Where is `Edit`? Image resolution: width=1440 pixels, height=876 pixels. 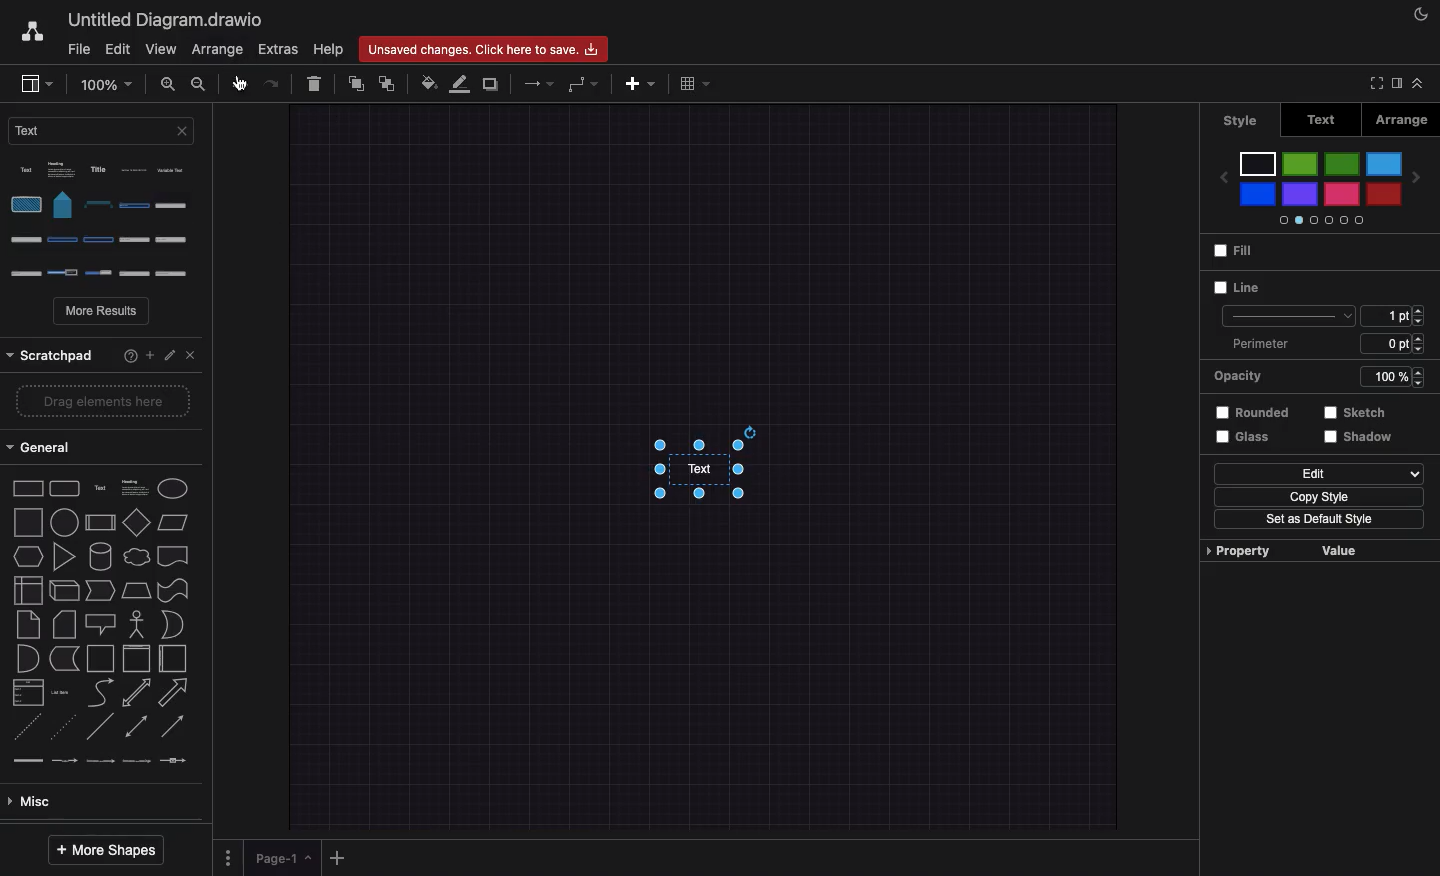
Edit is located at coordinates (1317, 474).